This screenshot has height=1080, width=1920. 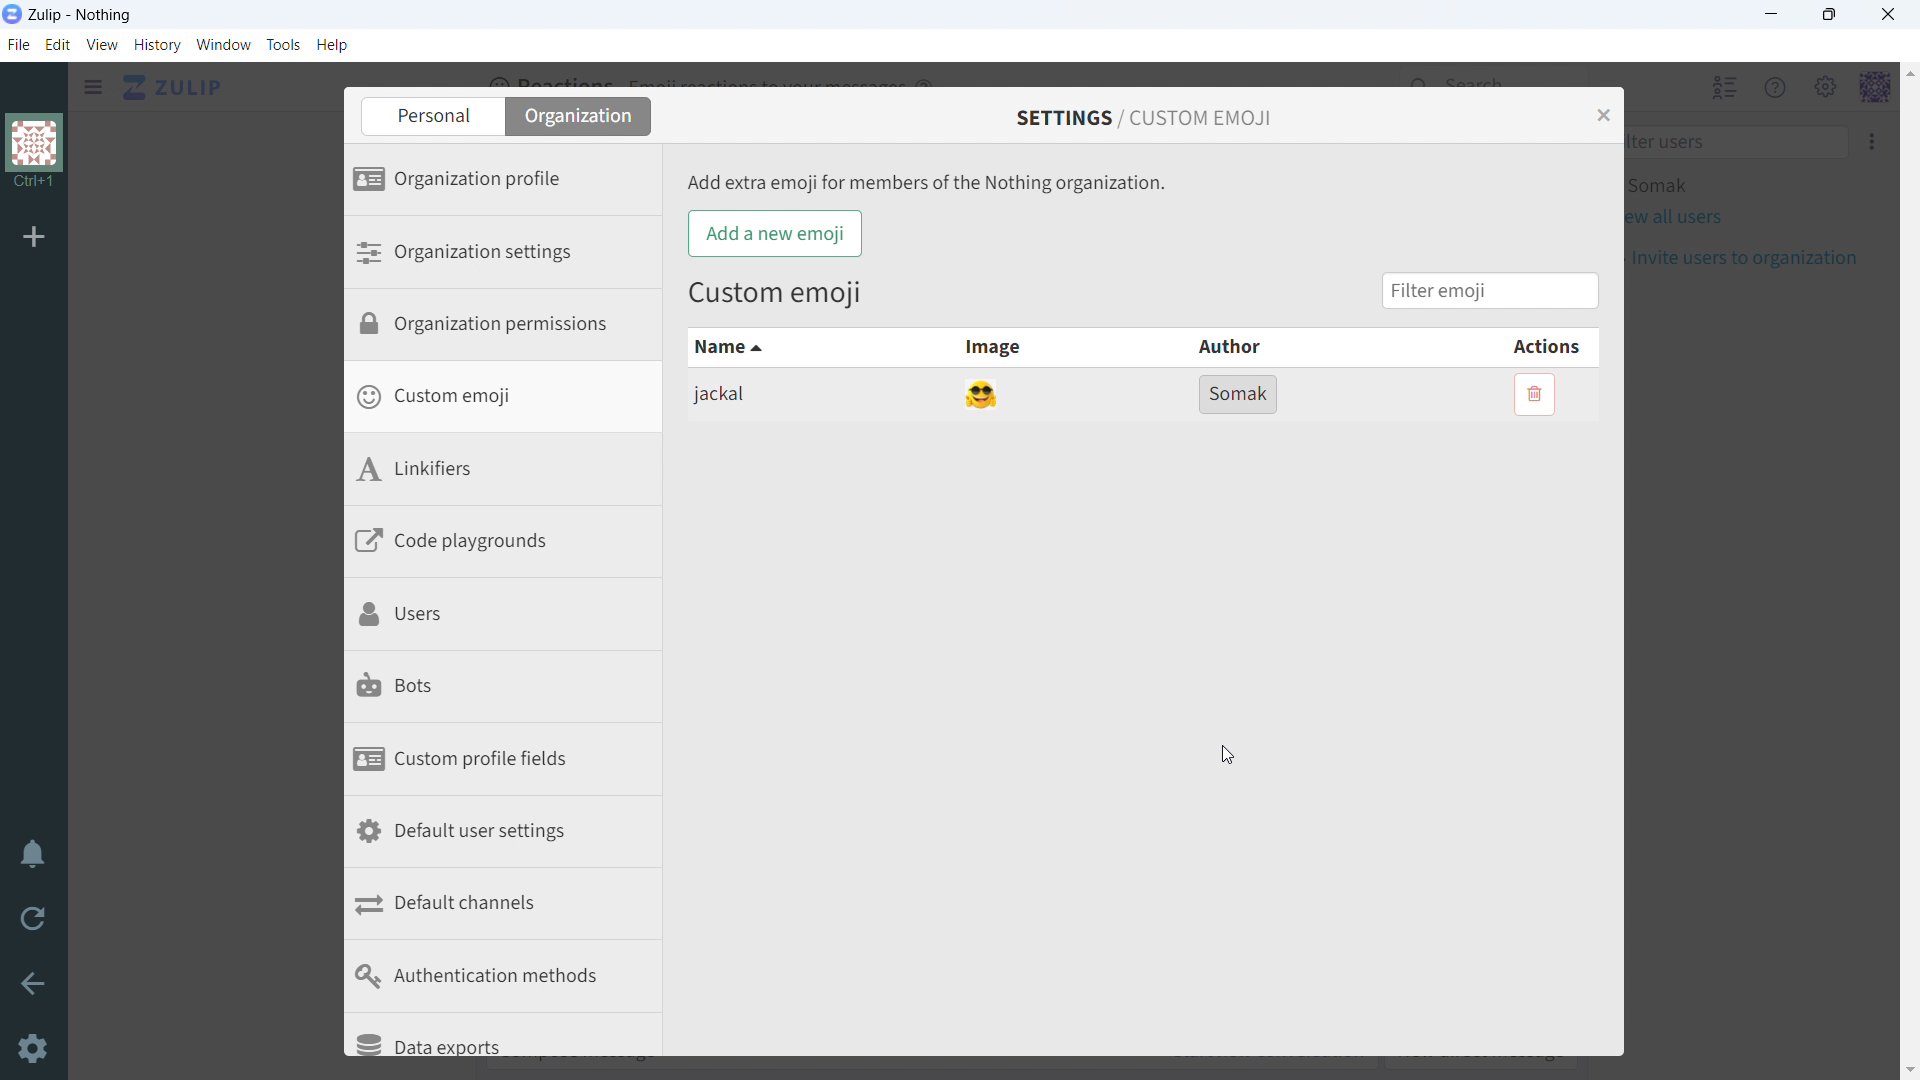 What do you see at coordinates (510, 473) in the screenshot?
I see `linkifiers` at bounding box center [510, 473].